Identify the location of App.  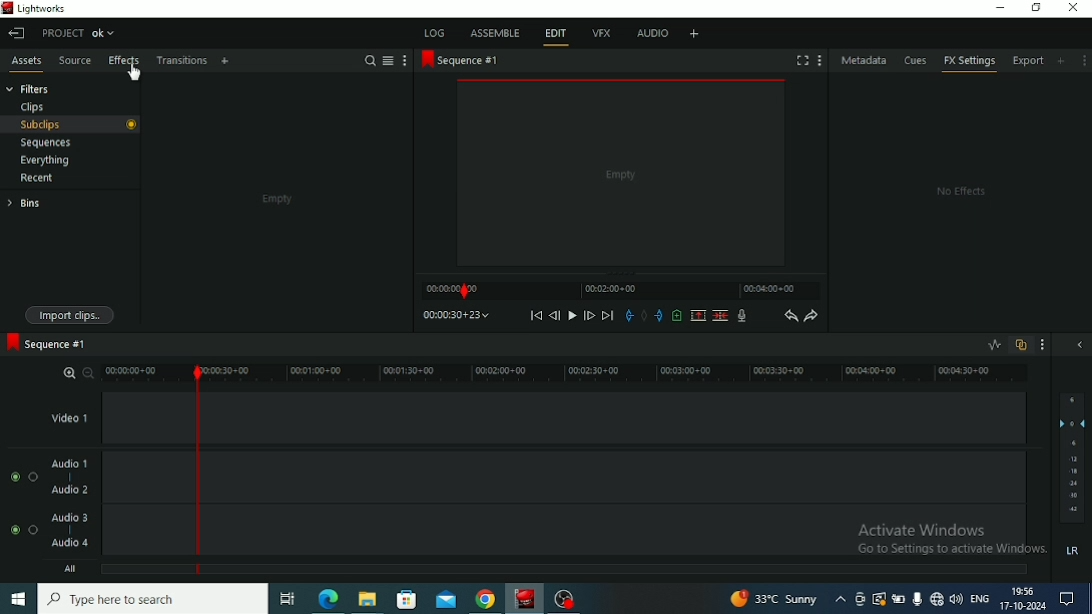
(566, 598).